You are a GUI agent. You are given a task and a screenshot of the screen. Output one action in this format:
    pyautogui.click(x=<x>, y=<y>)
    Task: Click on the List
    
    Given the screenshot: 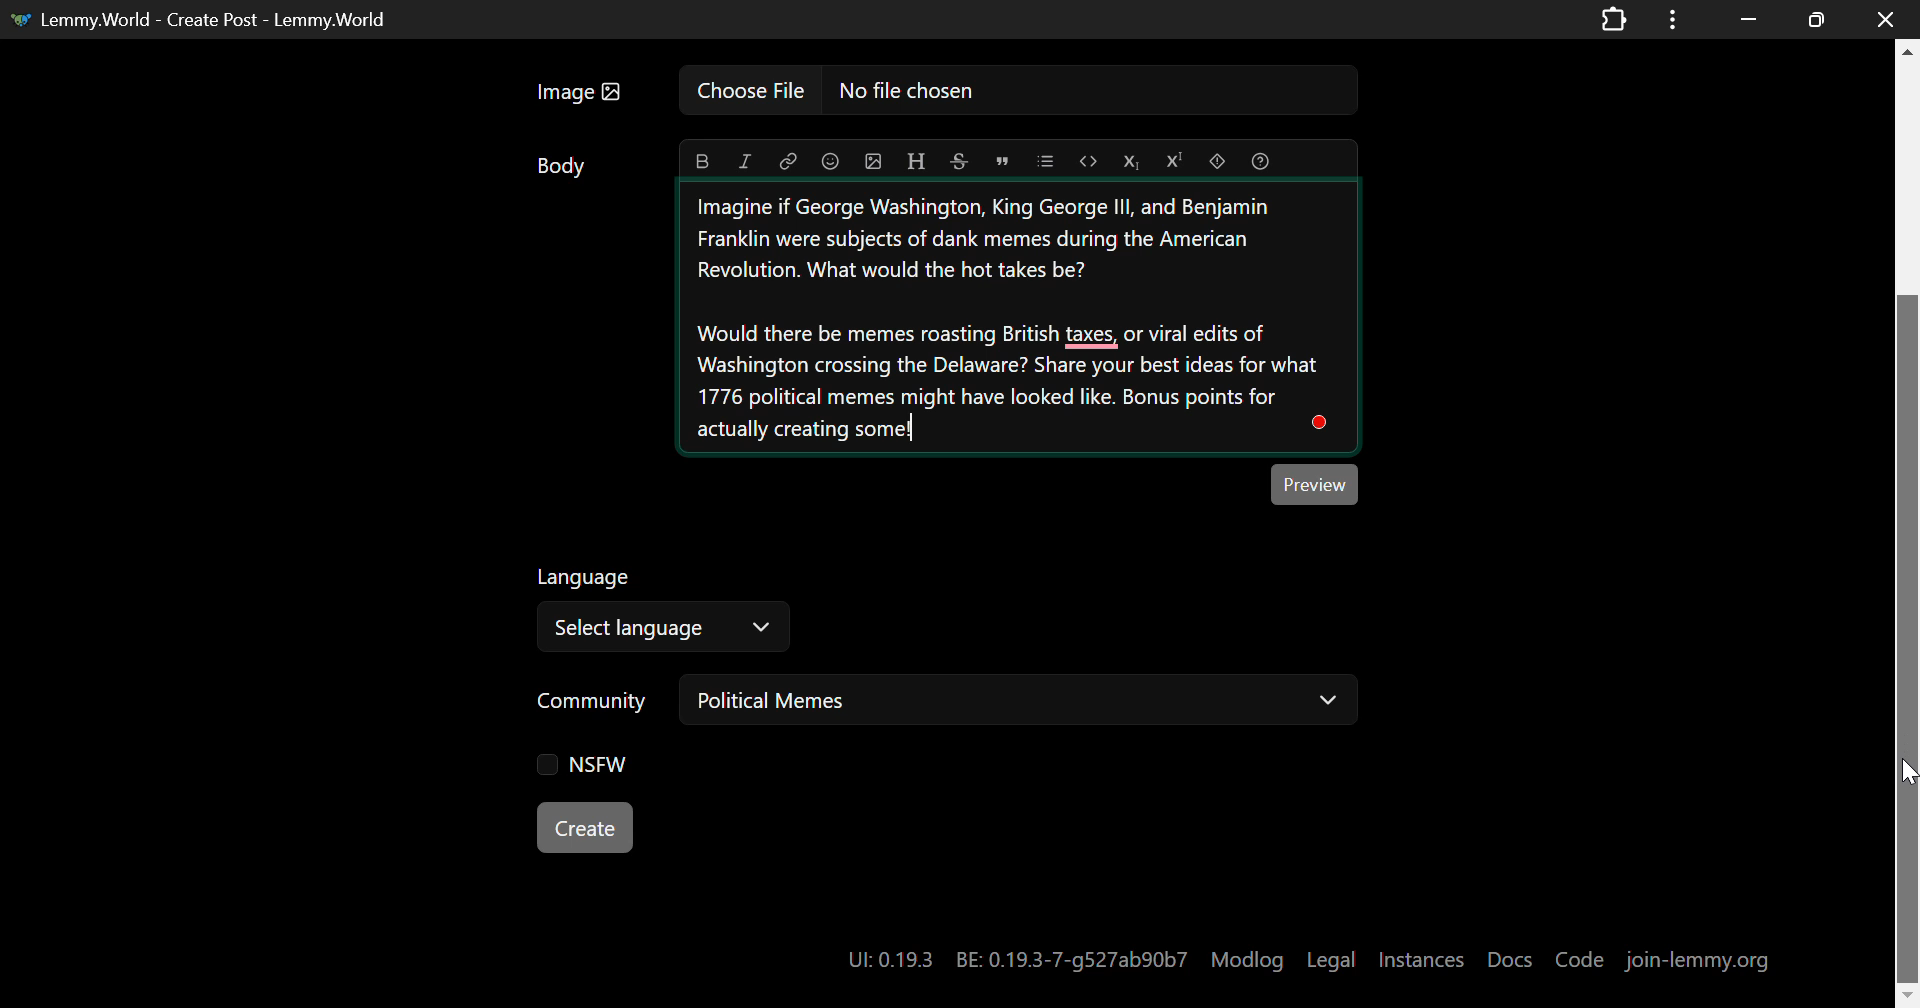 What is the action you would take?
    pyautogui.click(x=1045, y=161)
    